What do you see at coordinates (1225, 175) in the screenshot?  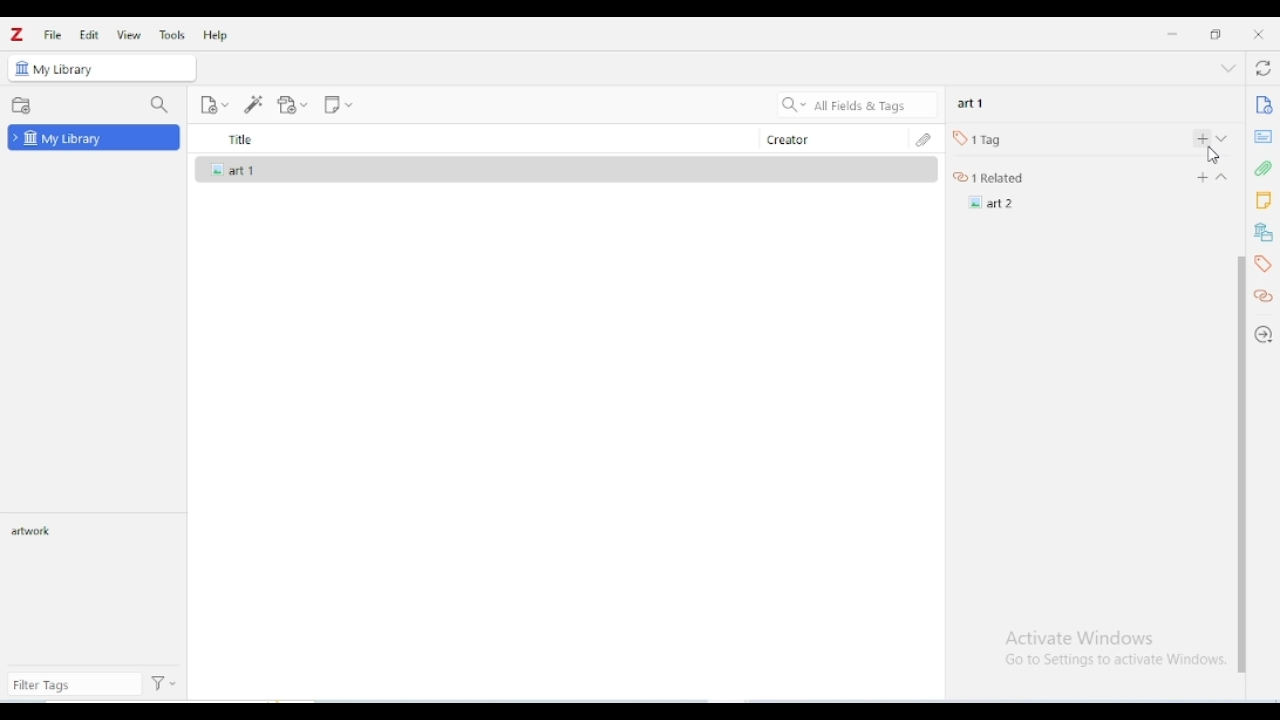 I see `Drop down` at bounding box center [1225, 175].